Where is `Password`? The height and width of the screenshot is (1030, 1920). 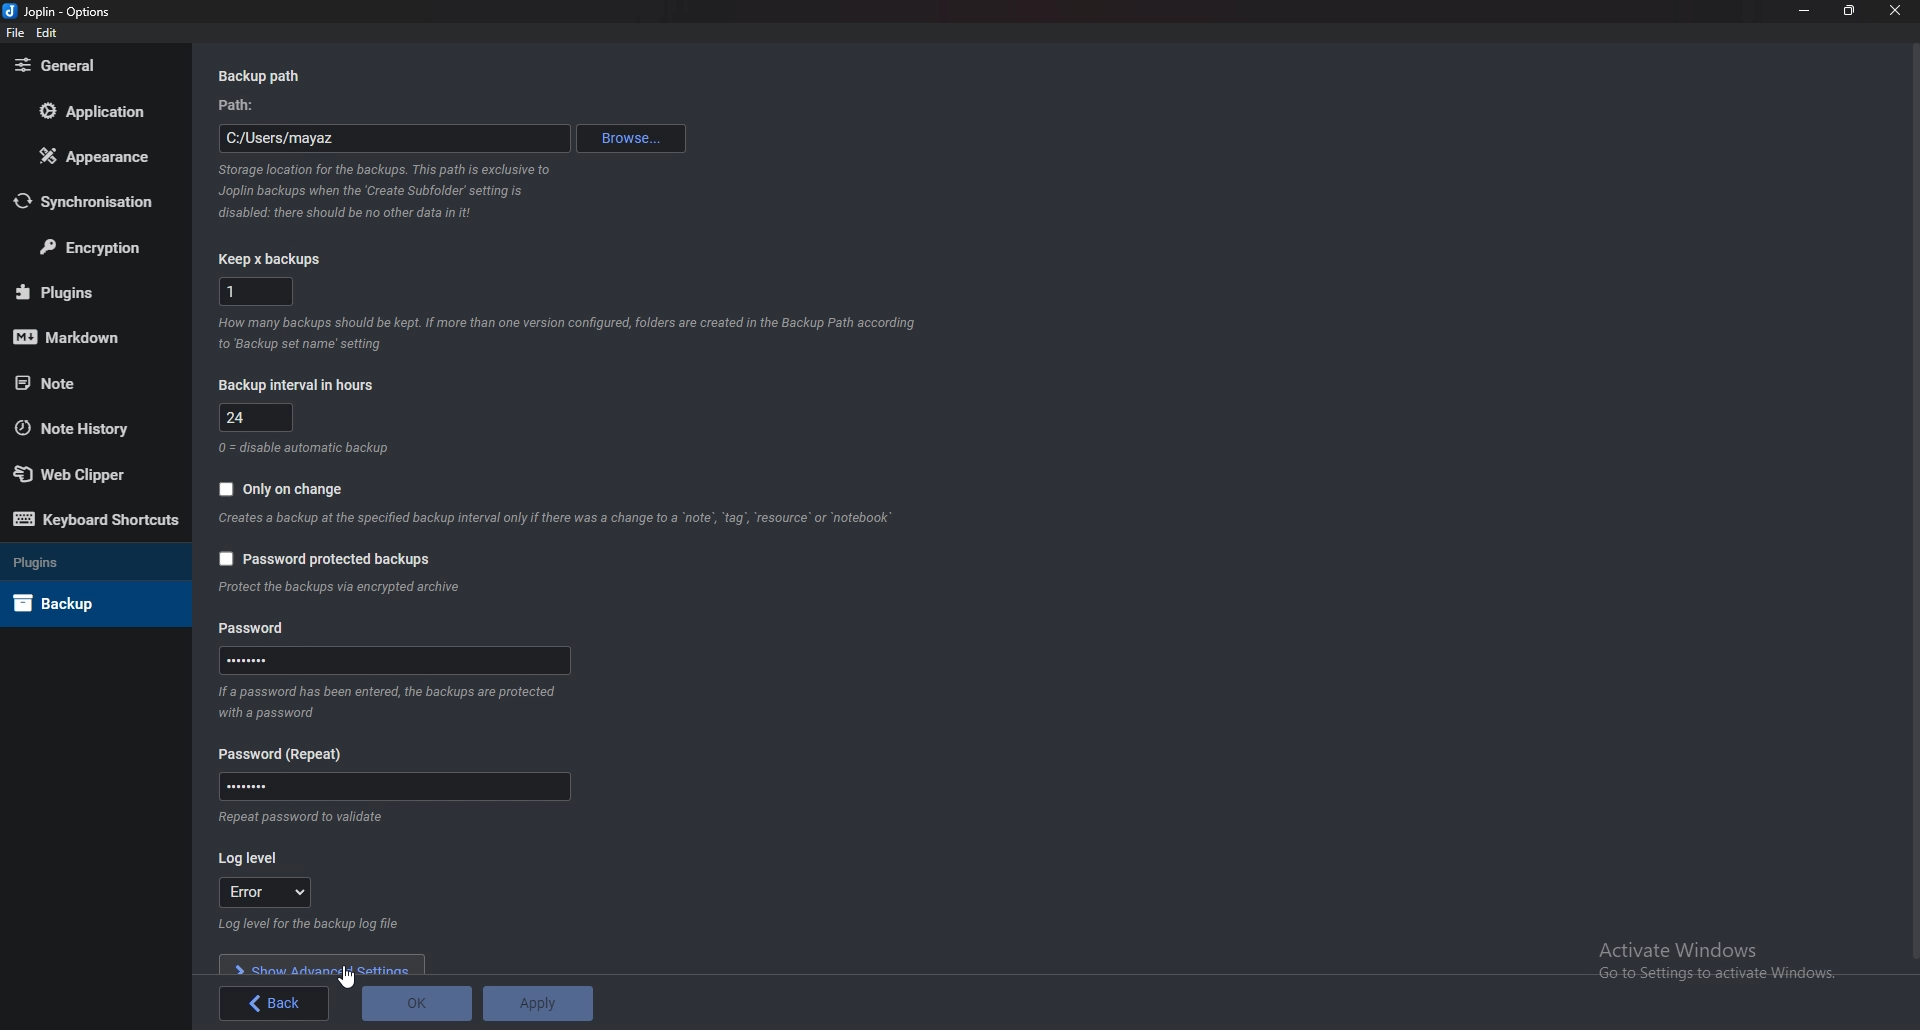
Password is located at coordinates (396, 662).